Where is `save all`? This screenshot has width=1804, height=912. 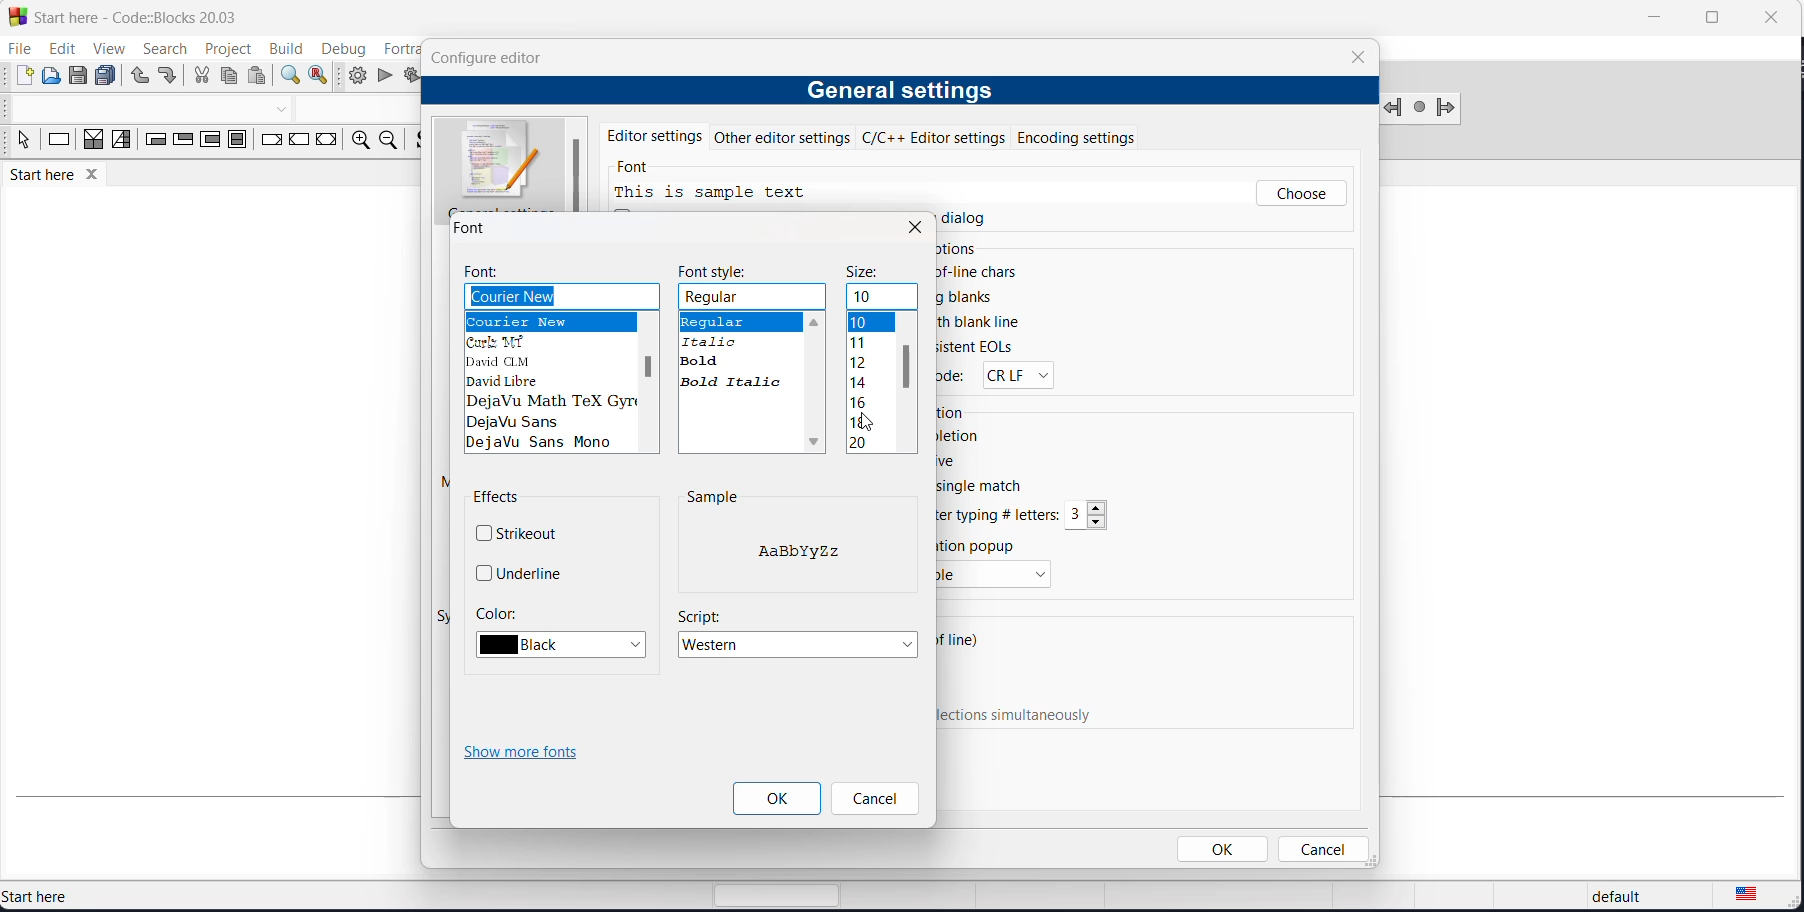 save all is located at coordinates (109, 76).